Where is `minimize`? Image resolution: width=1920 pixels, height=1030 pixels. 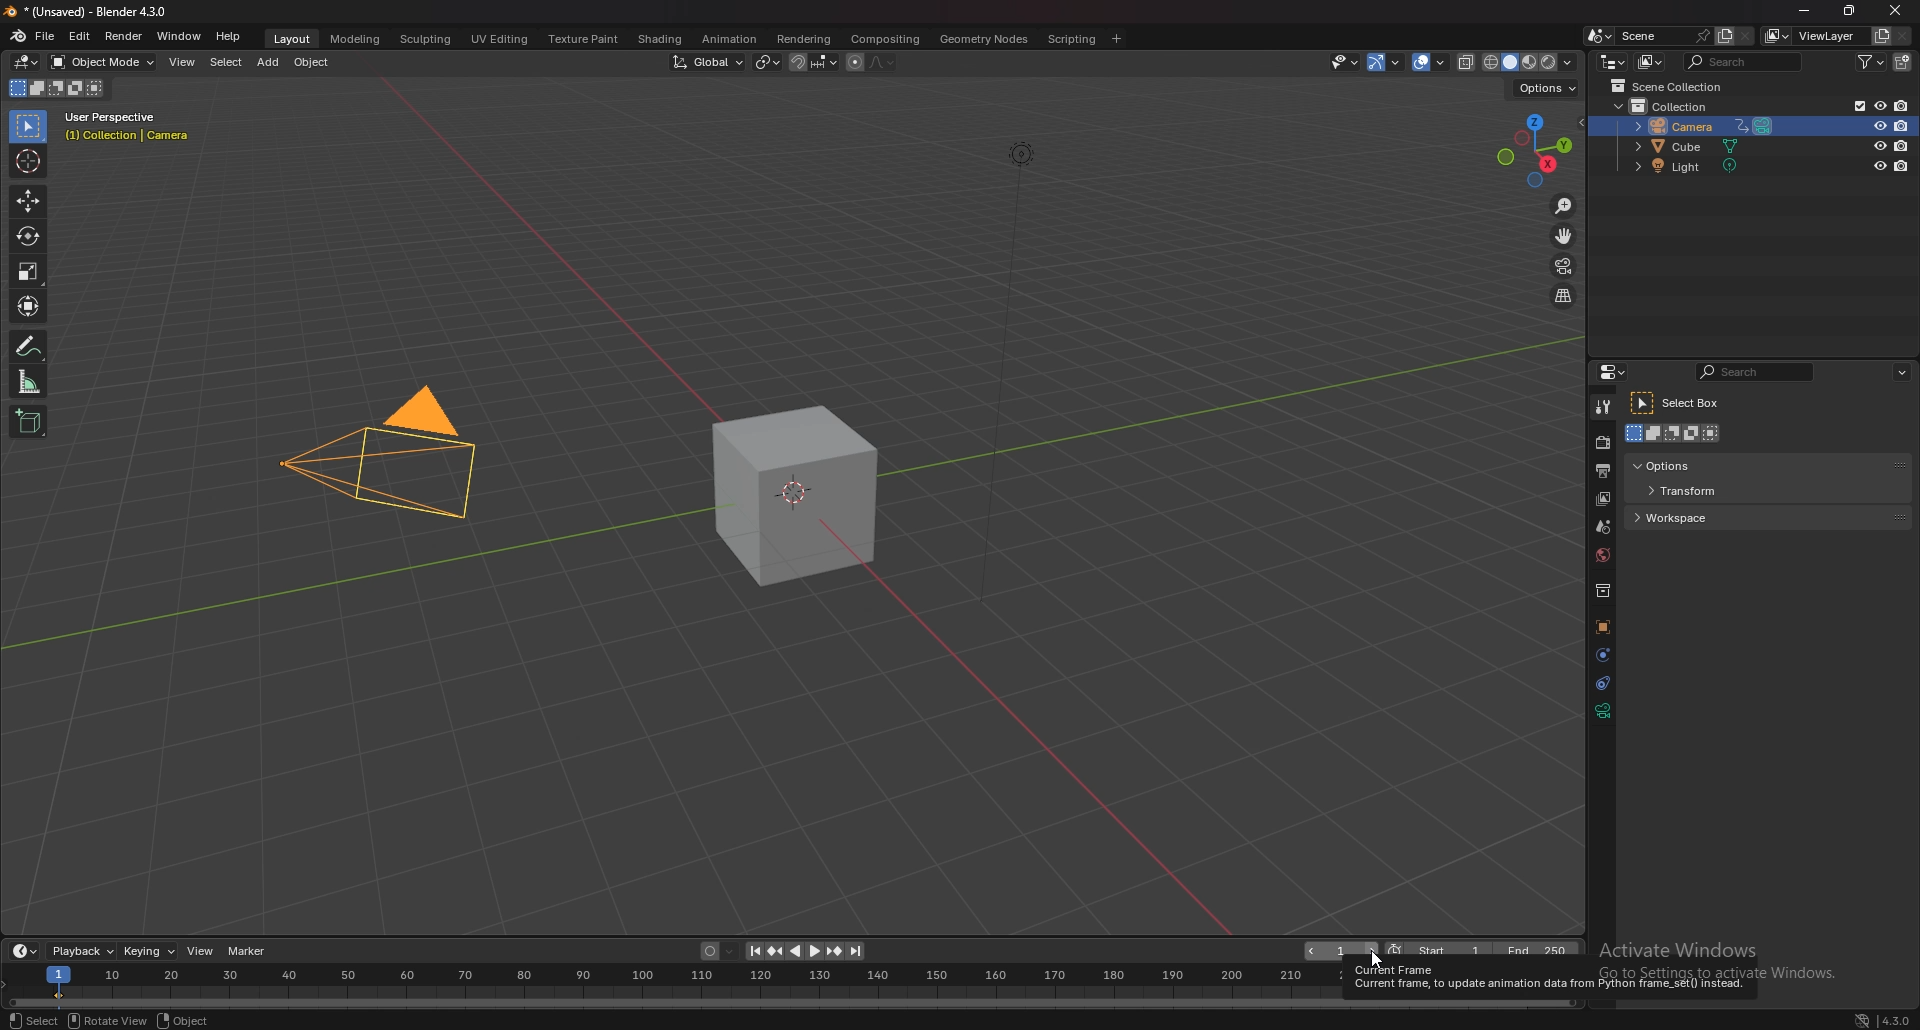
minimize is located at coordinates (1807, 12).